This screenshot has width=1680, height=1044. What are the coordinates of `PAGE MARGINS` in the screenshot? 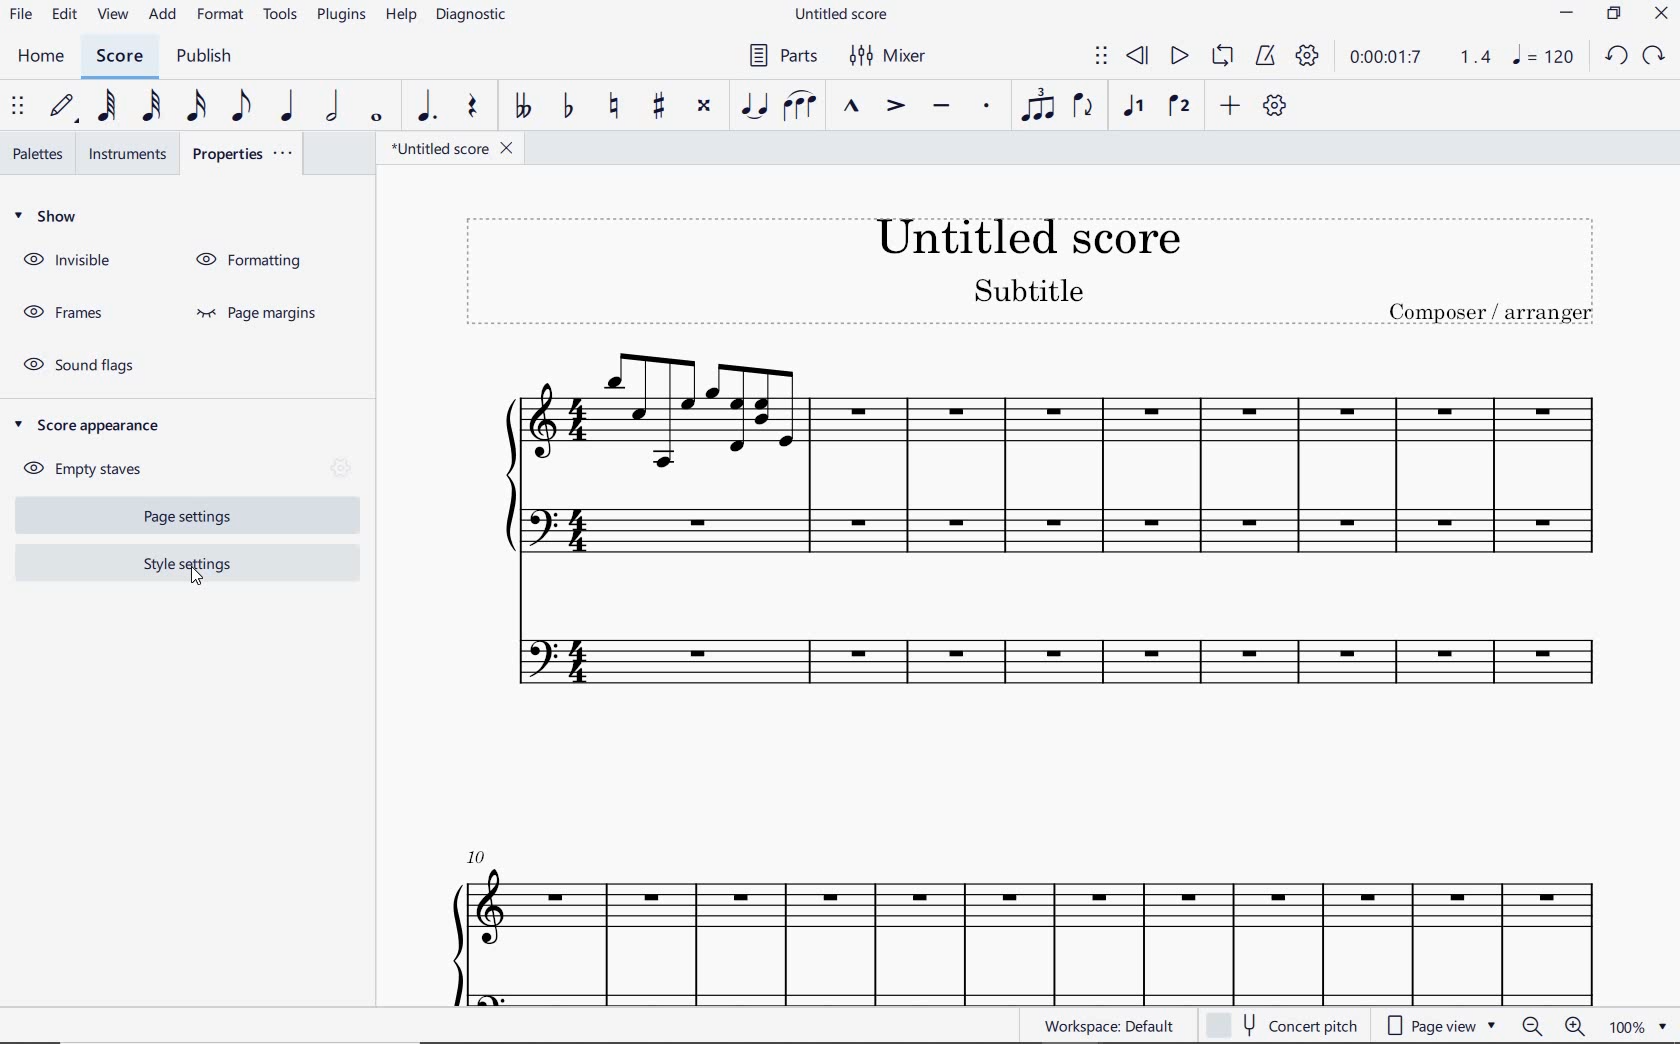 It's located at (260, 314).